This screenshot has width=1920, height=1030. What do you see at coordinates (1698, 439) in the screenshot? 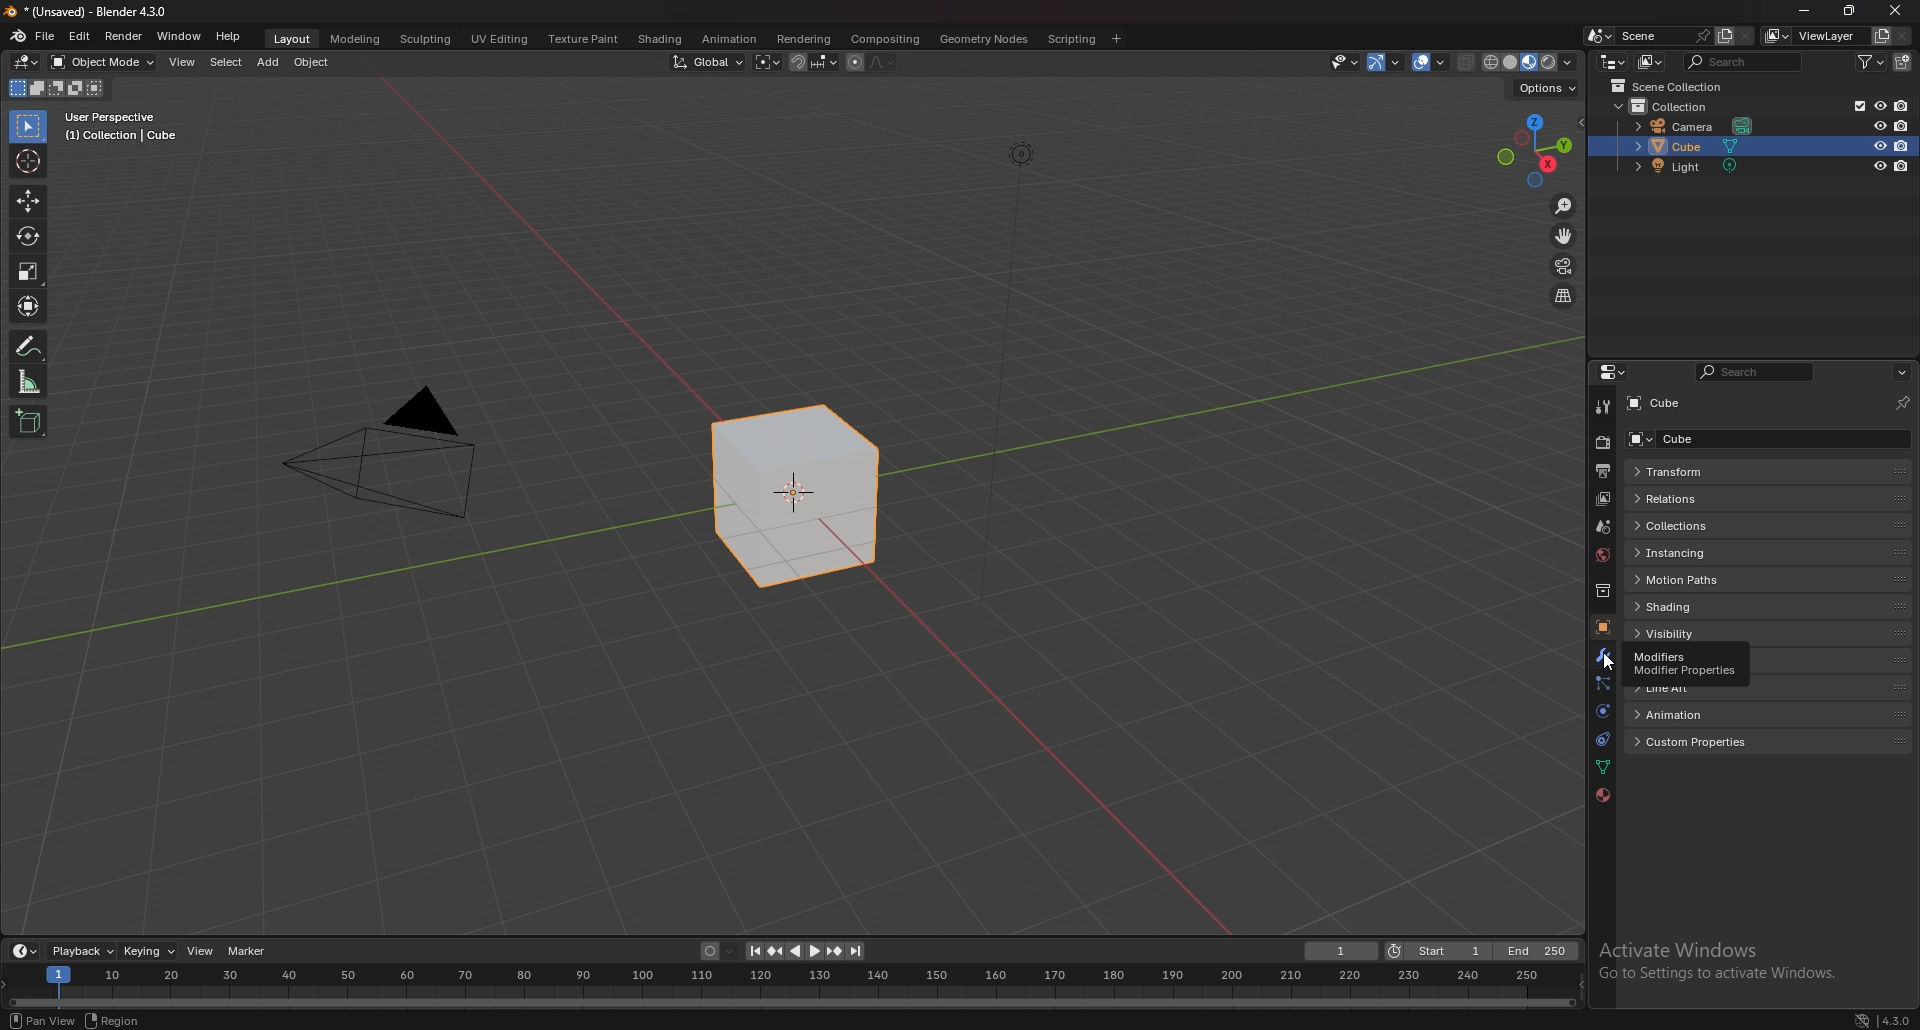
I see `cube` at bounding box center [1698, 439].